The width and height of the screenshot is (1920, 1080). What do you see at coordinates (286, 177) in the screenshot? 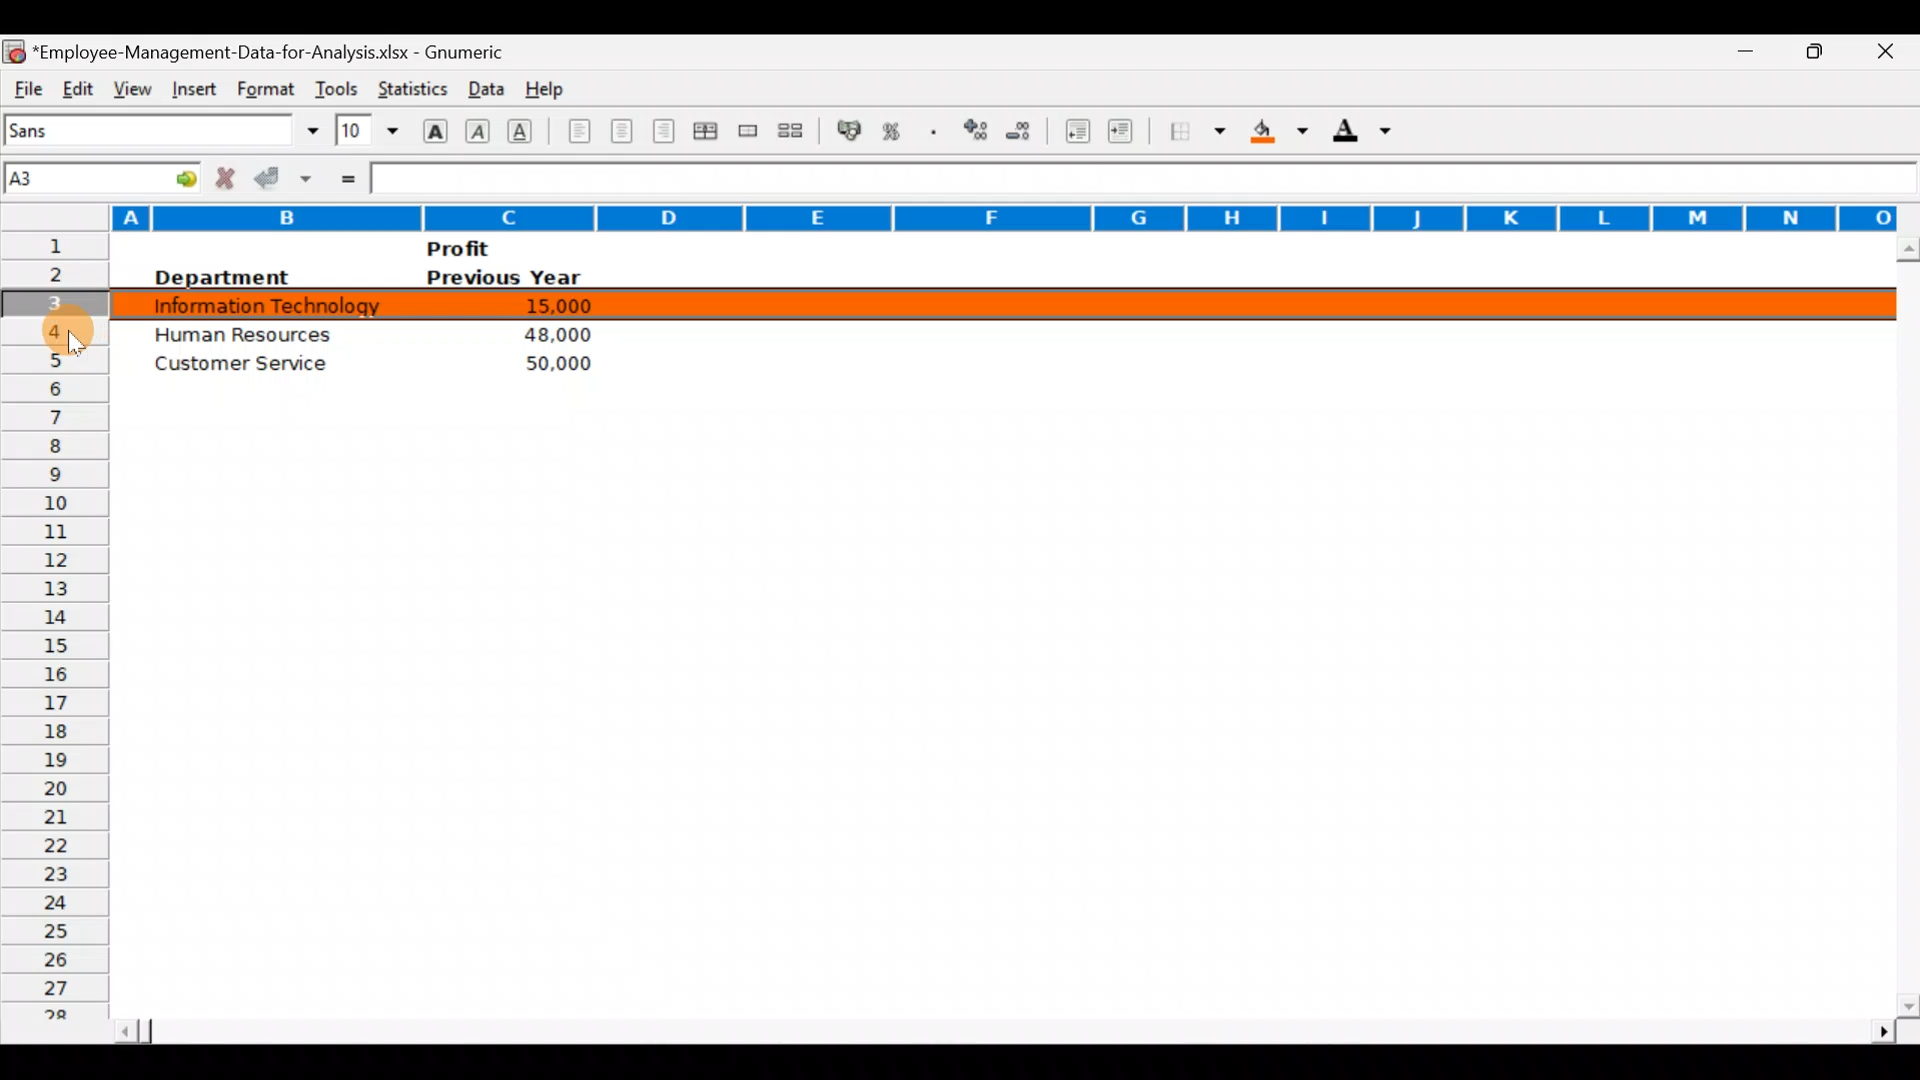
I see `Accept change` at bounding box center [286, 177].